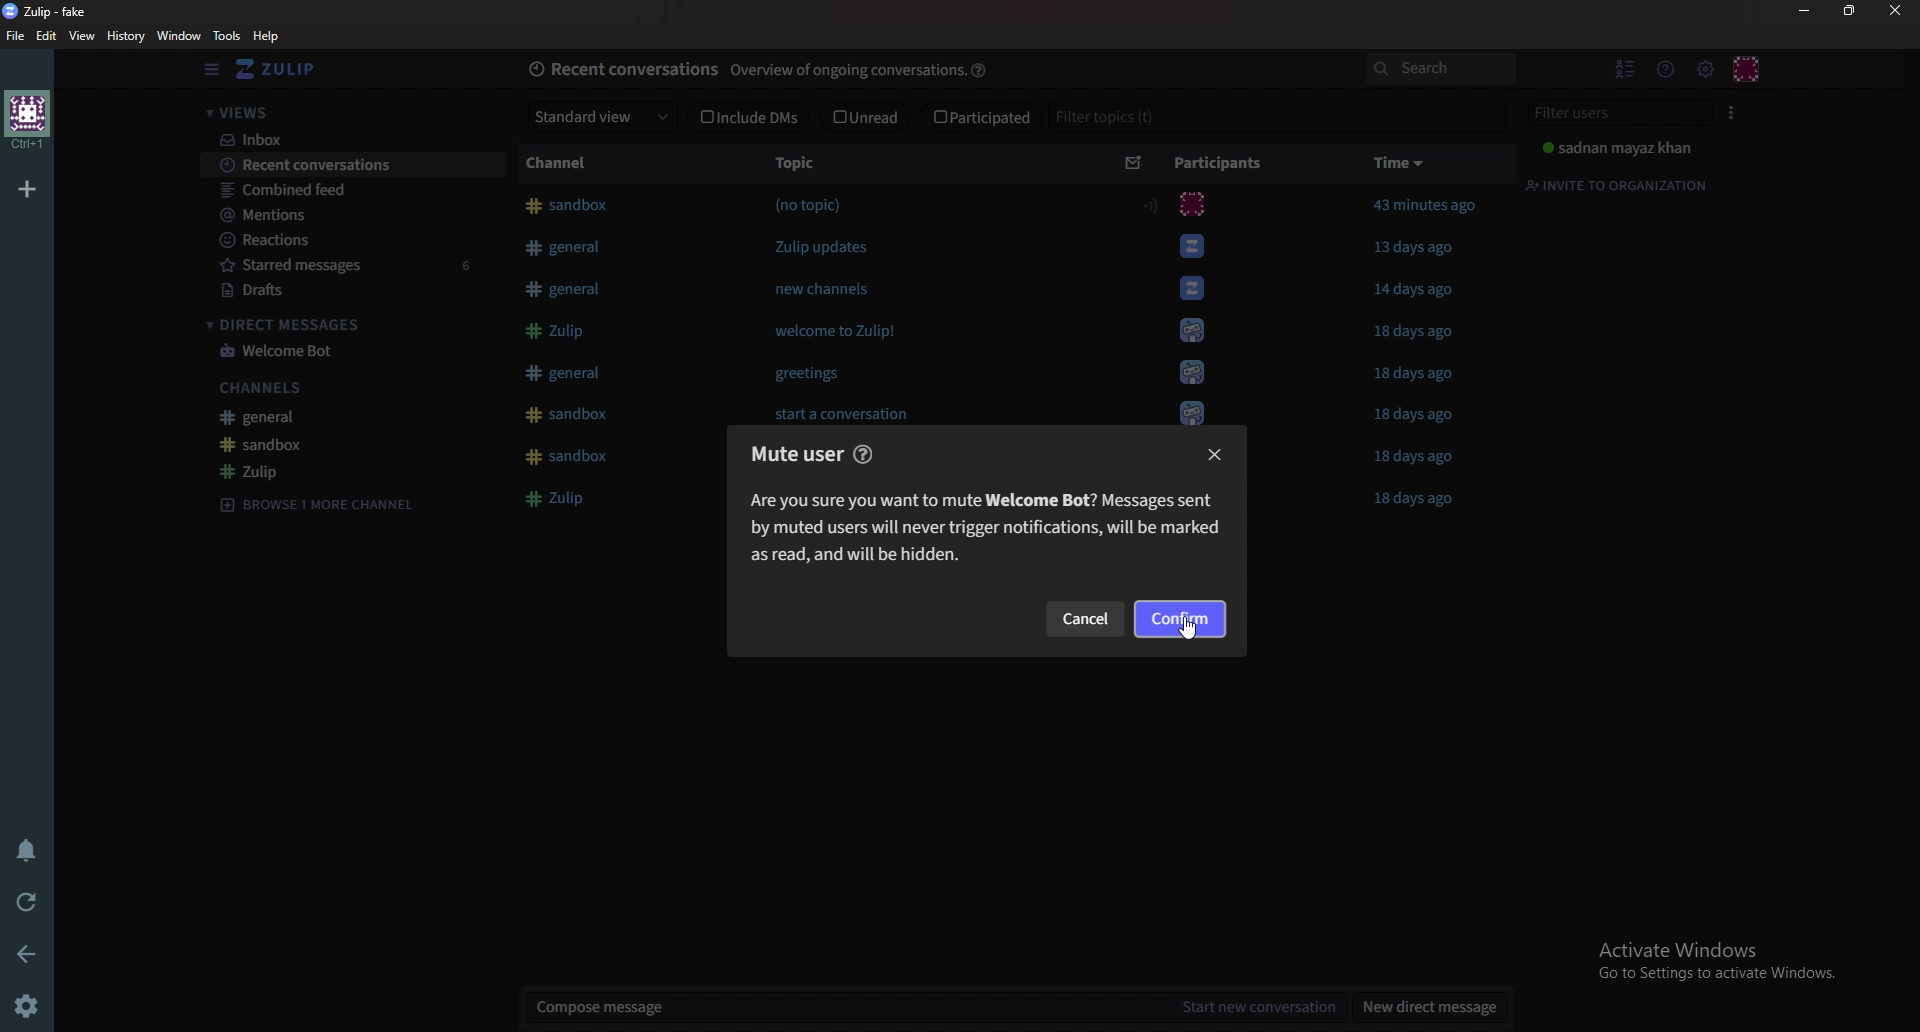  What do you see at coordinates (1190, 411) in the screenshot?
I see `icon` at bounding box center [1190, 411].